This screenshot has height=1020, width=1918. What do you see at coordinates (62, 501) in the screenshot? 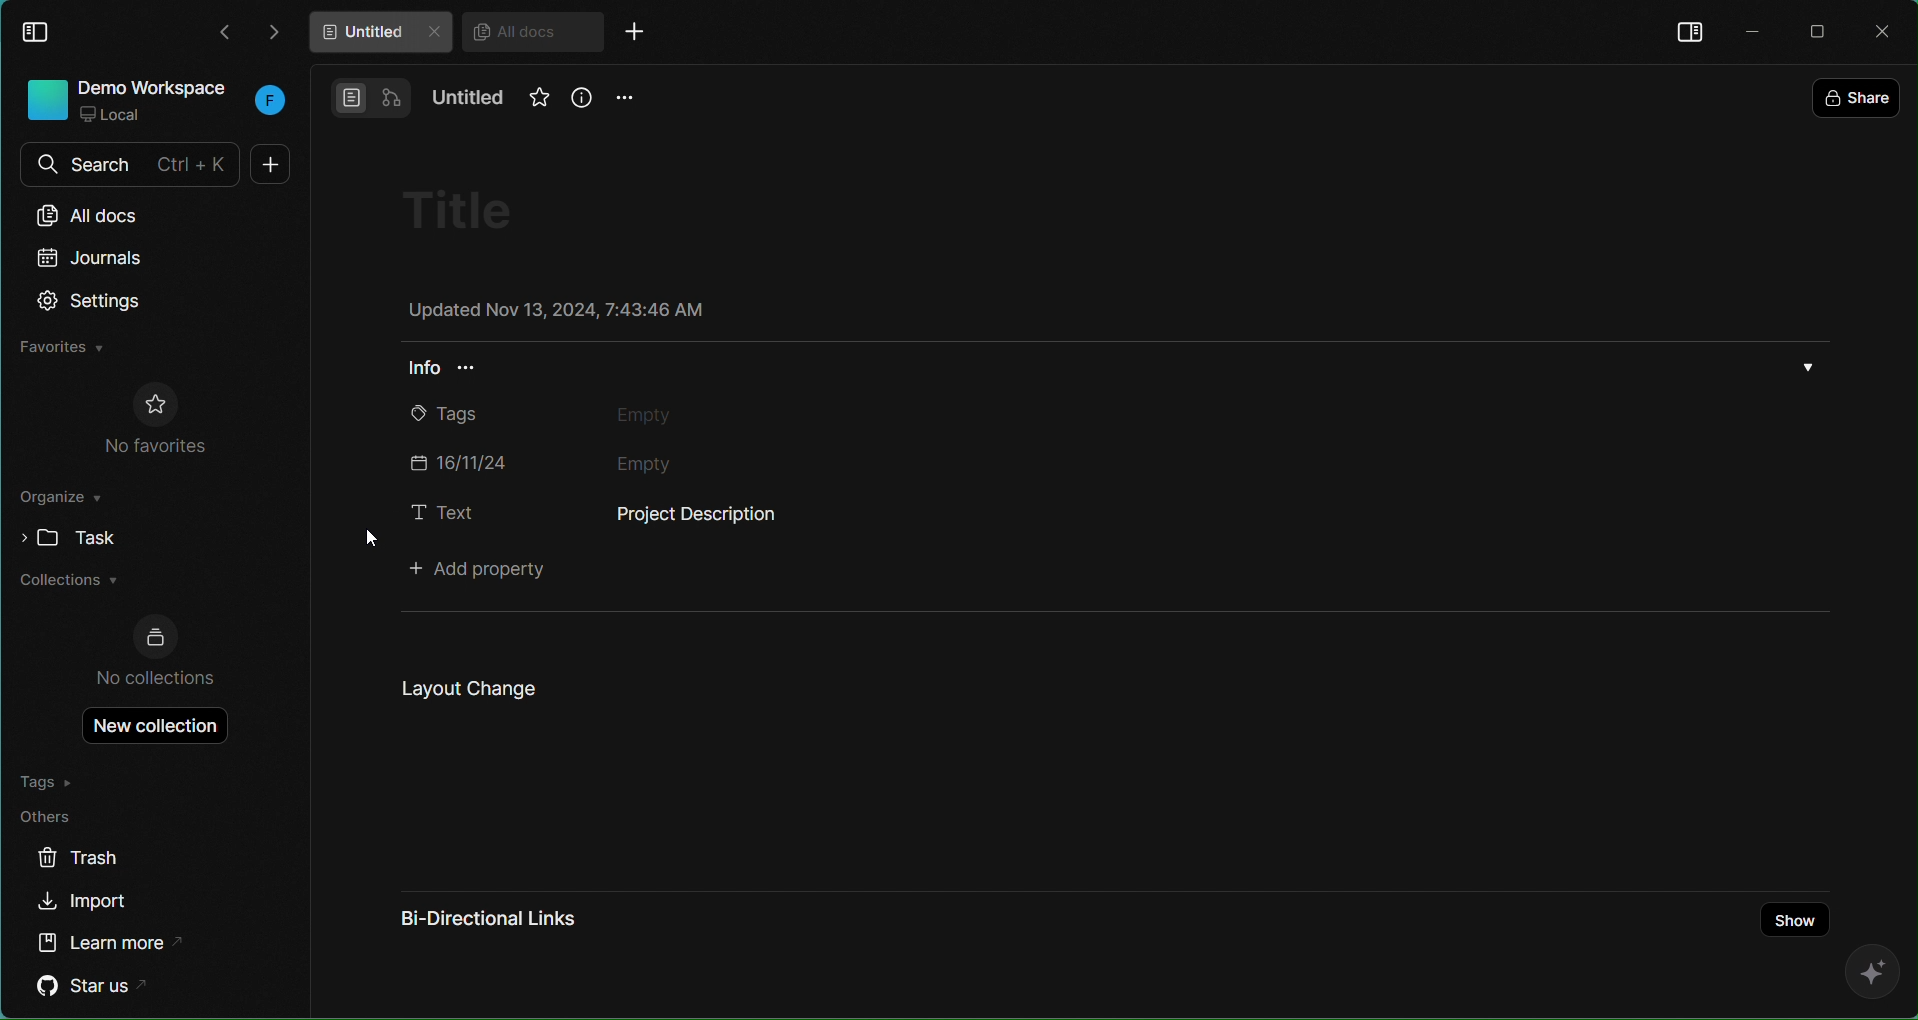
I see `organize` at bounding box center [62, 501].